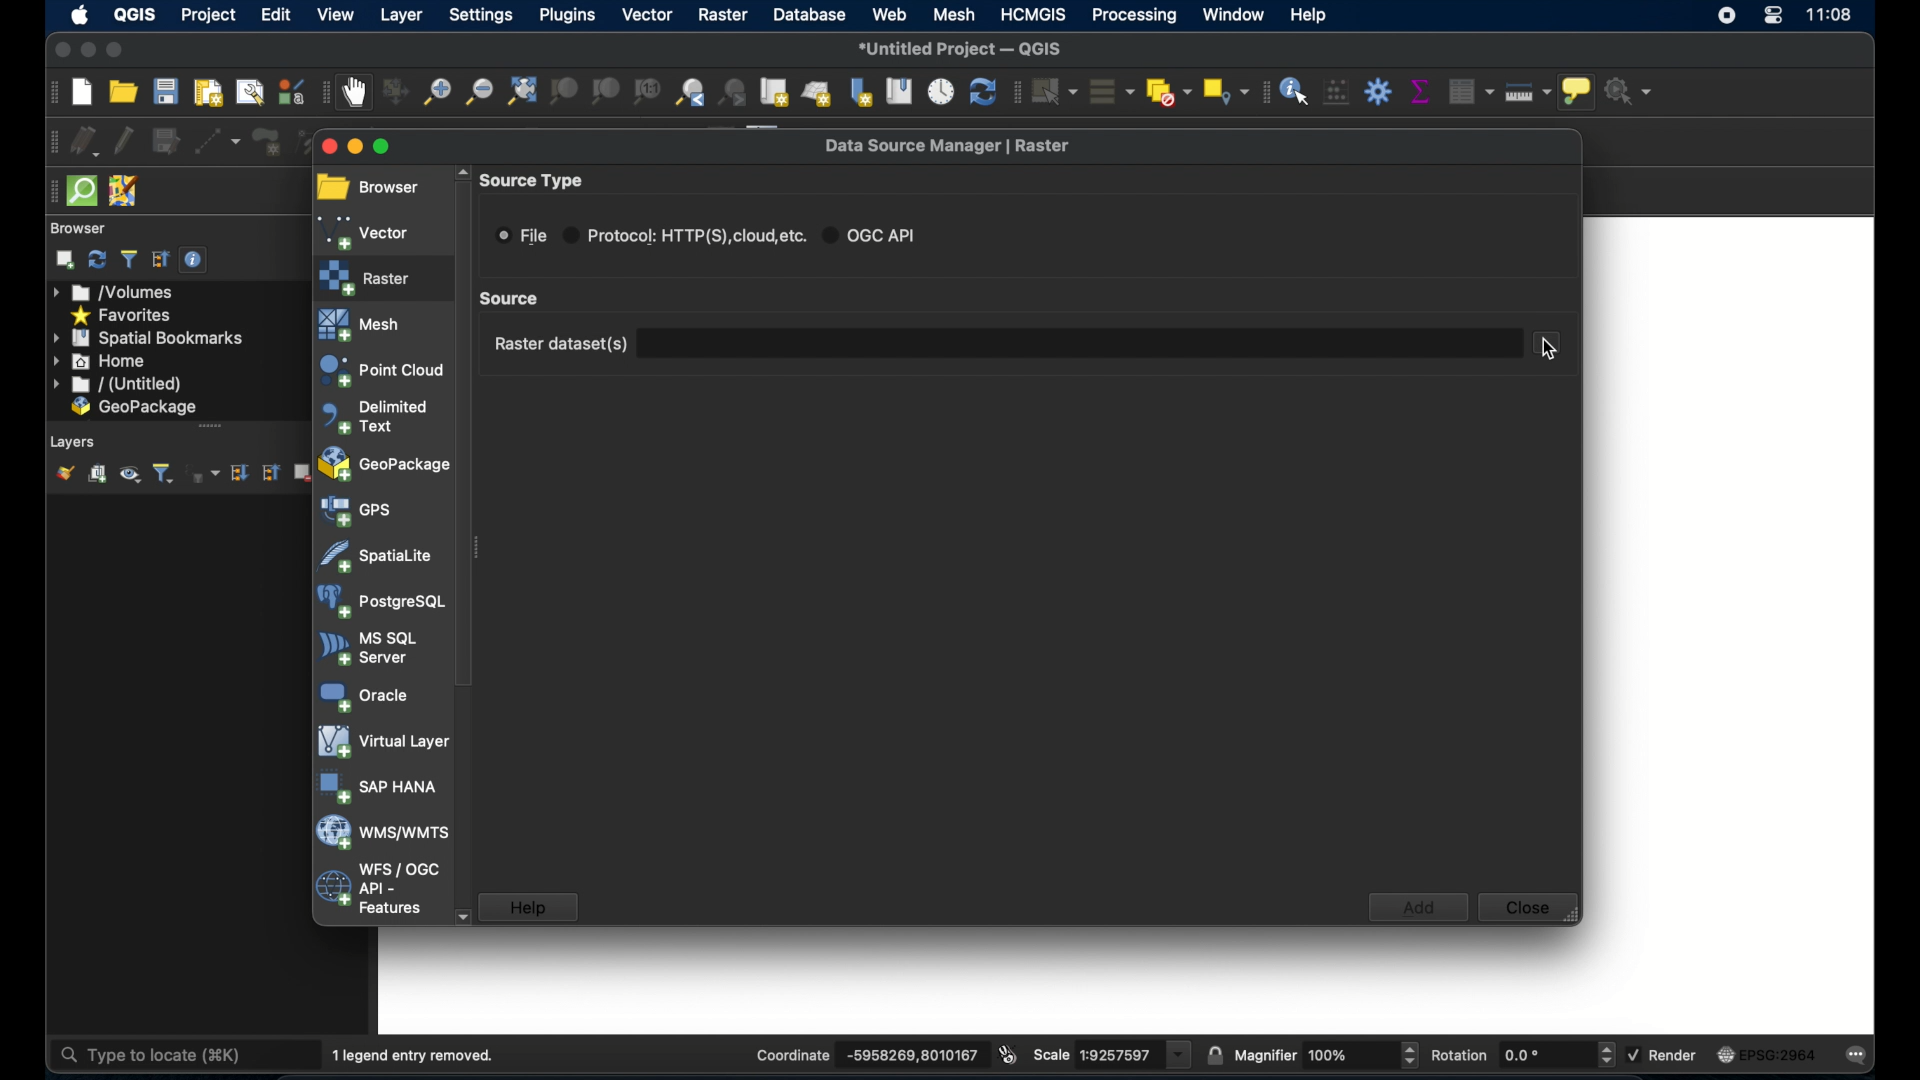 This screenshot has height=1080, width=1920. I want to click on add group, so click(98, 474).